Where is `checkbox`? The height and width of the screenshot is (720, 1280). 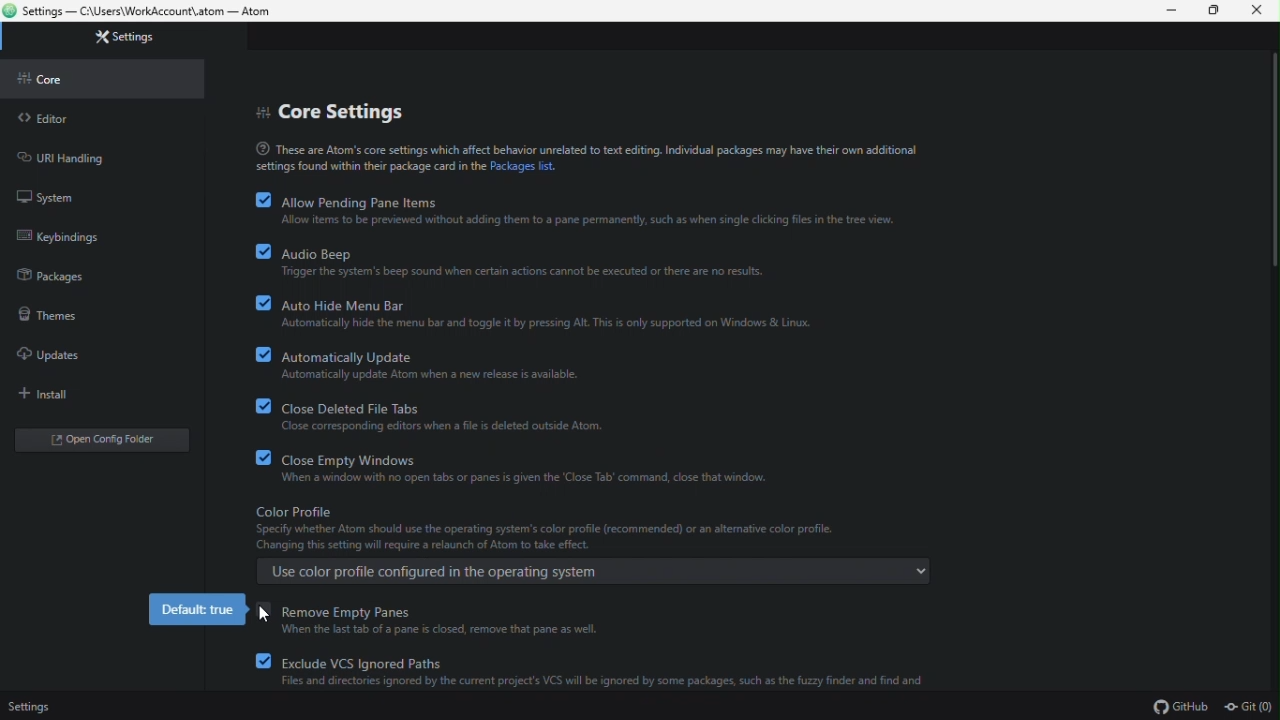
checkbox is located at coordinates (259, 660).